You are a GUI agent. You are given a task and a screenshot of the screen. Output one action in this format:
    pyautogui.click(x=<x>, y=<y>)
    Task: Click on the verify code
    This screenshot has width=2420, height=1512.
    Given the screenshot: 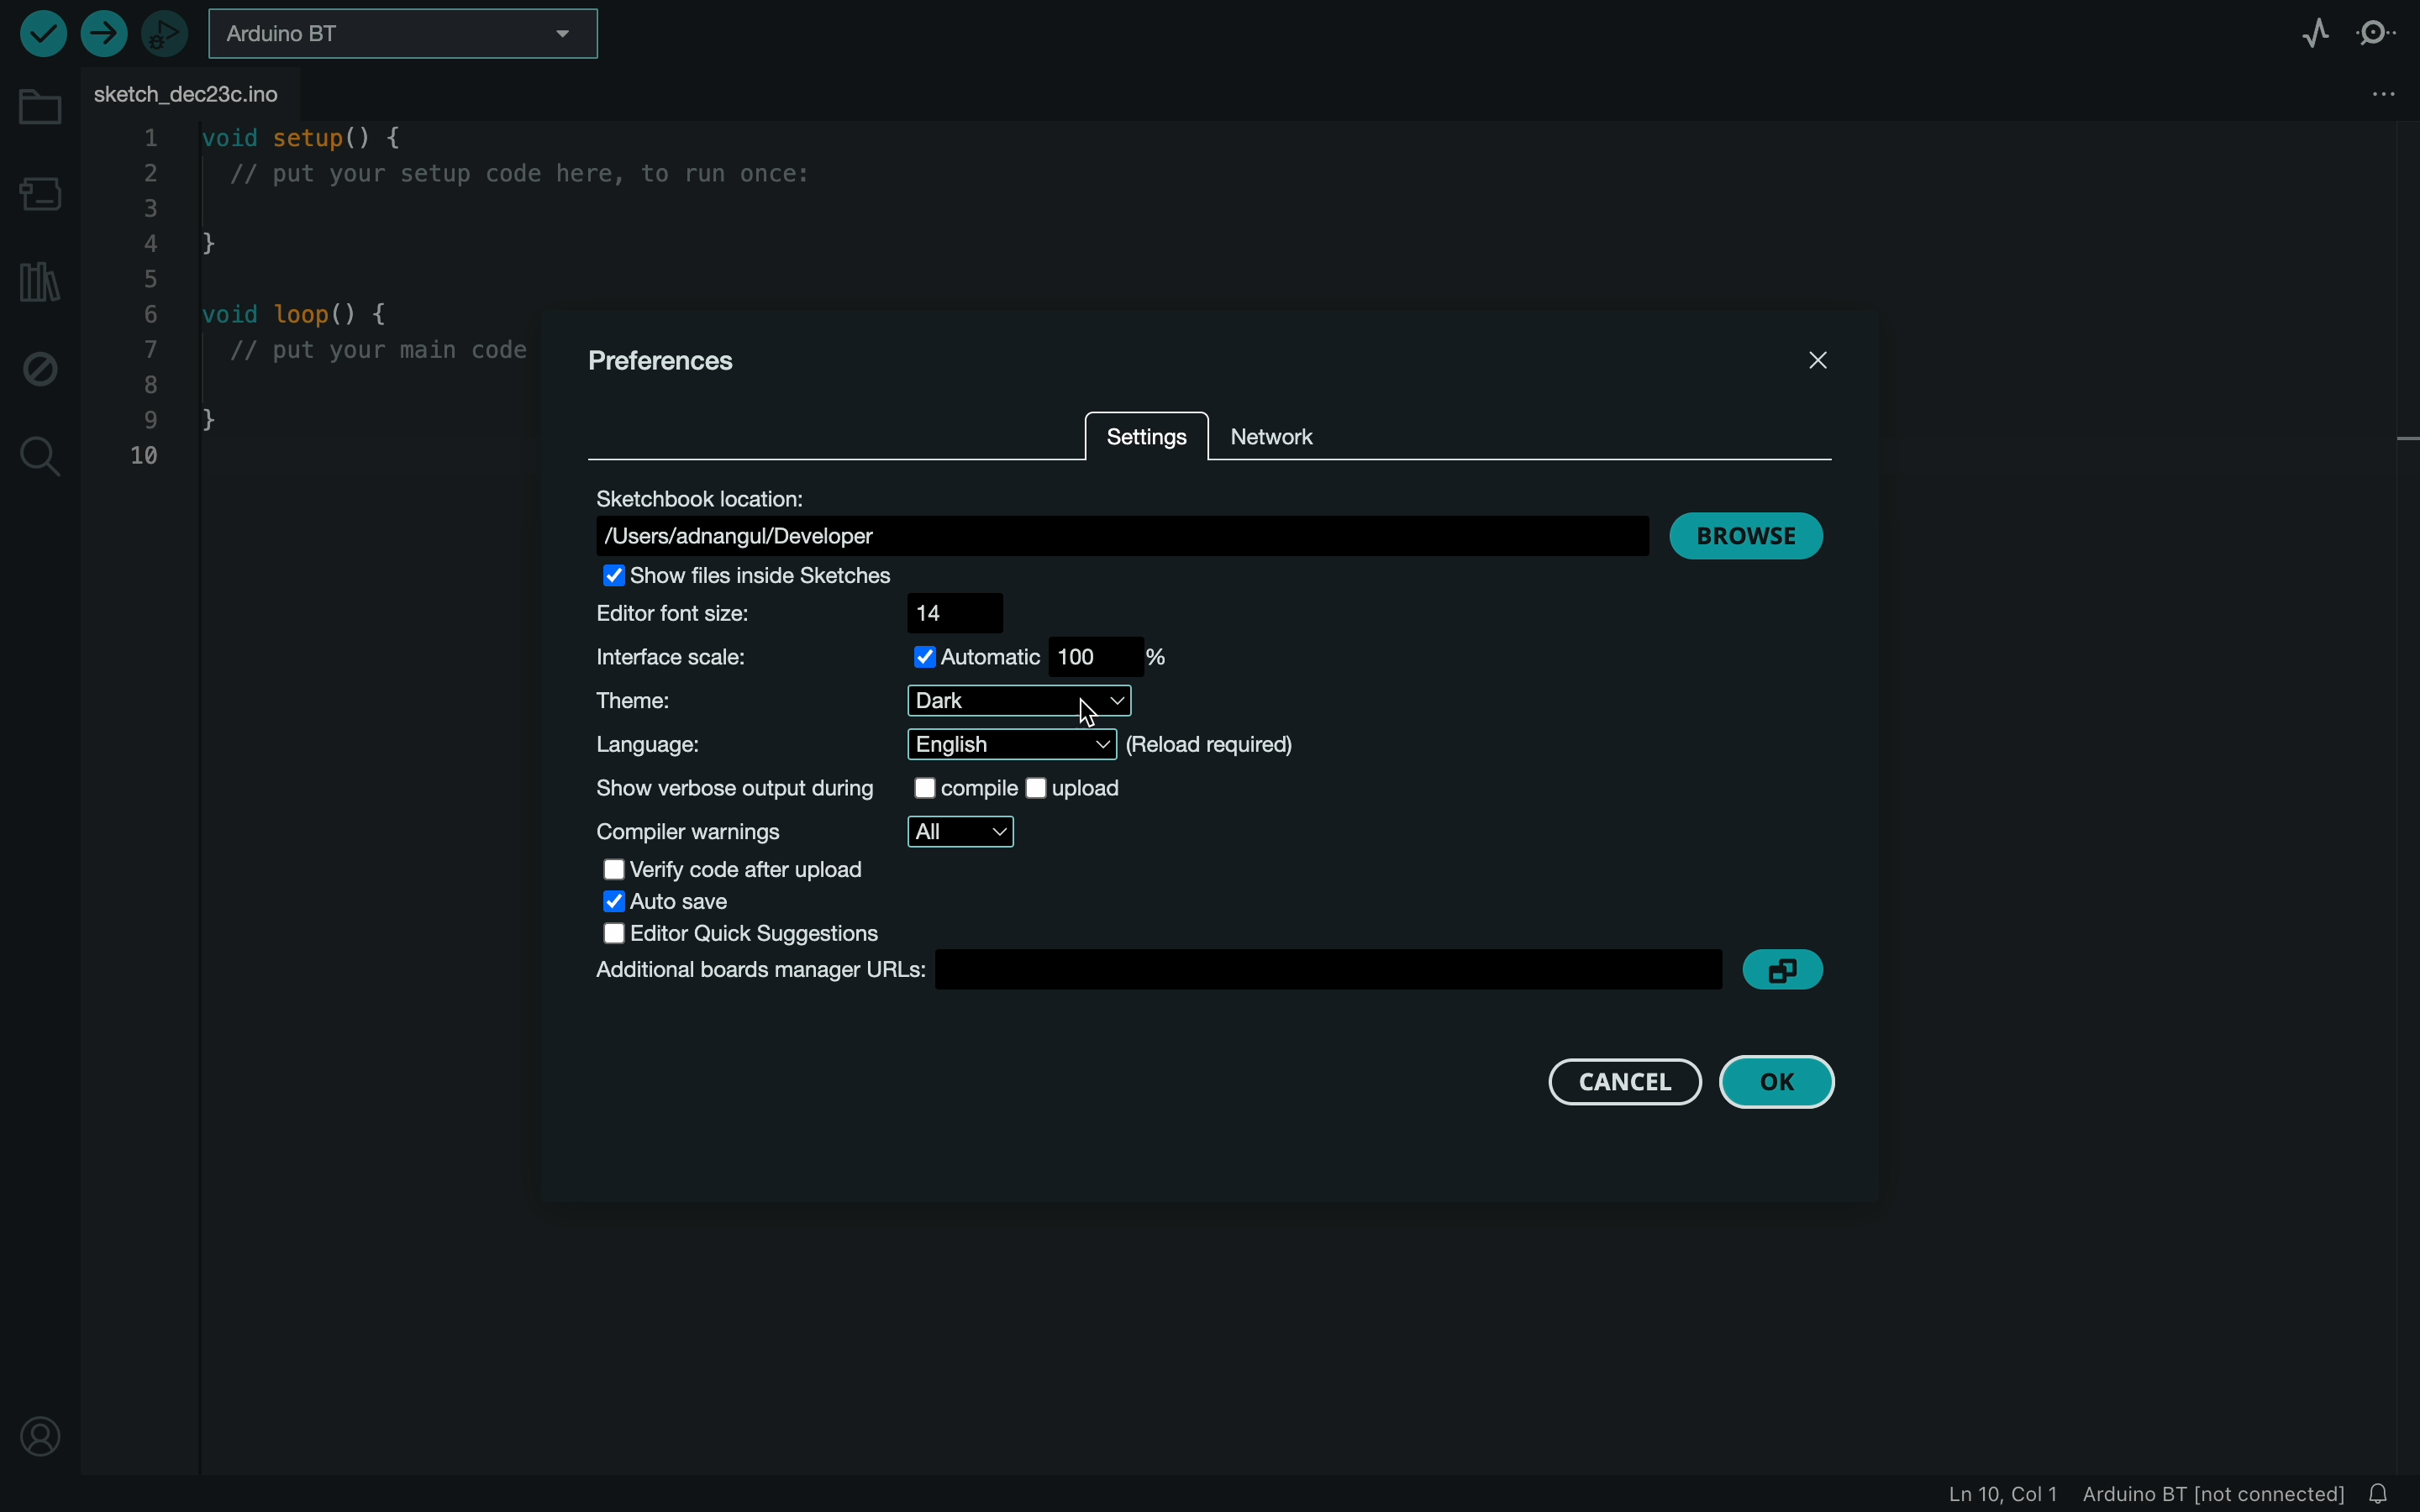 What is the action you would take?
    pyautogui.click(x=769, y=870)
    